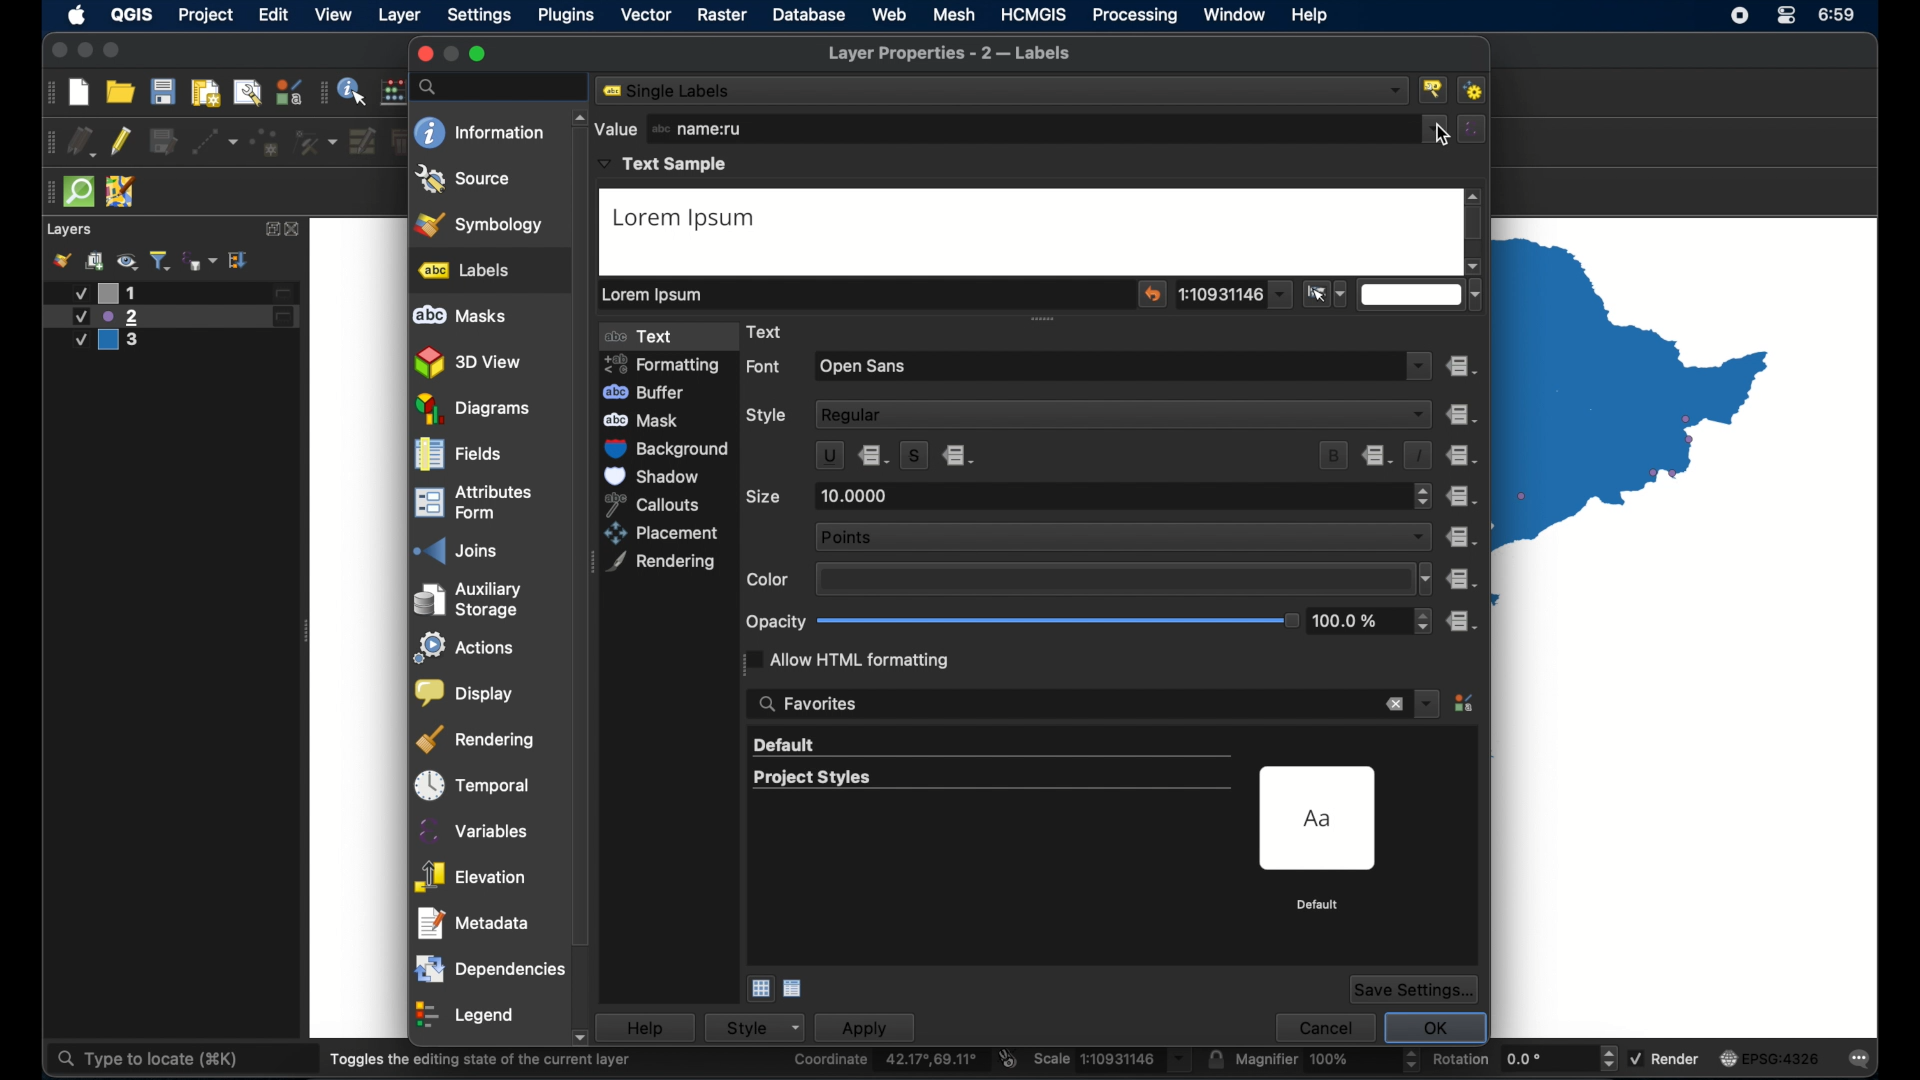 The image size is (1920, 1080). Describe the element at coordinates (645, 15) in the screenshot. I see `vector` at that location.